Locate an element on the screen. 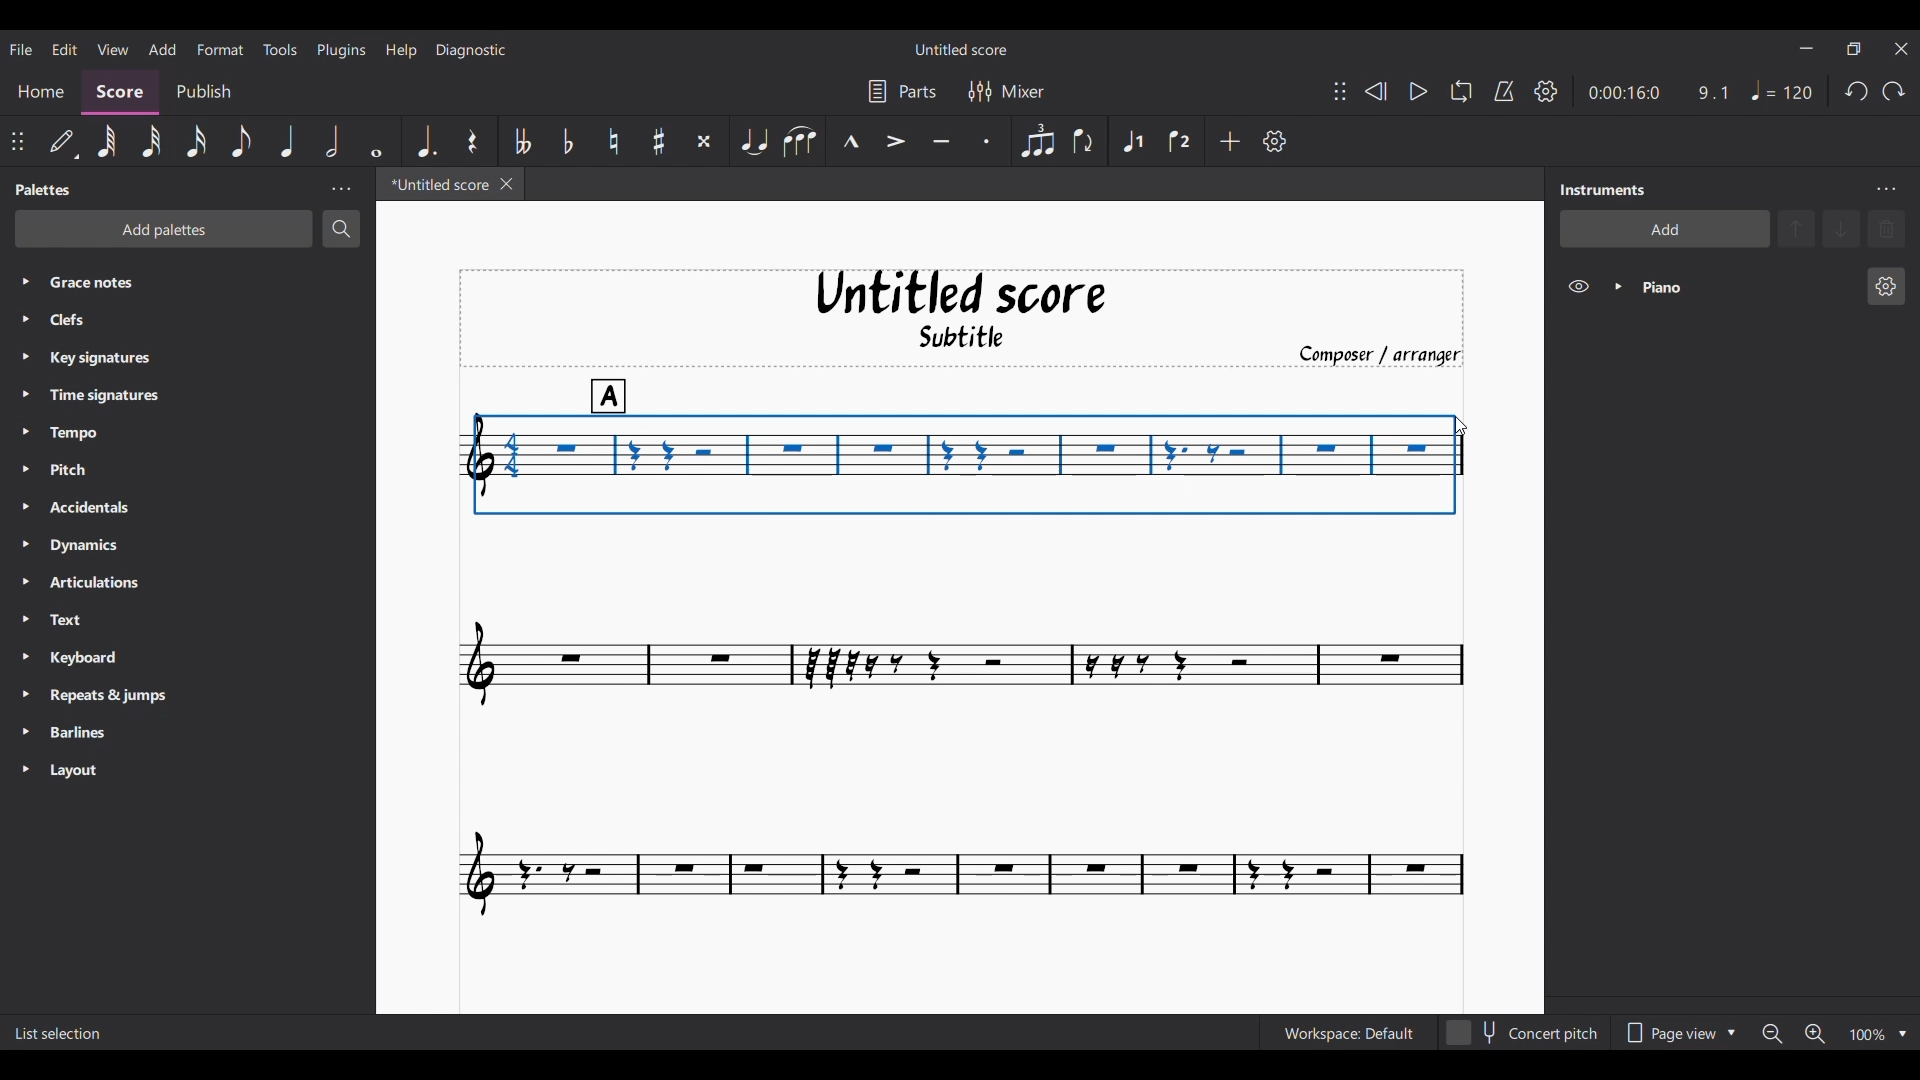 This screenshot has width=1920, height=1080. Expand respective palette is located at coordinates (18, 525).